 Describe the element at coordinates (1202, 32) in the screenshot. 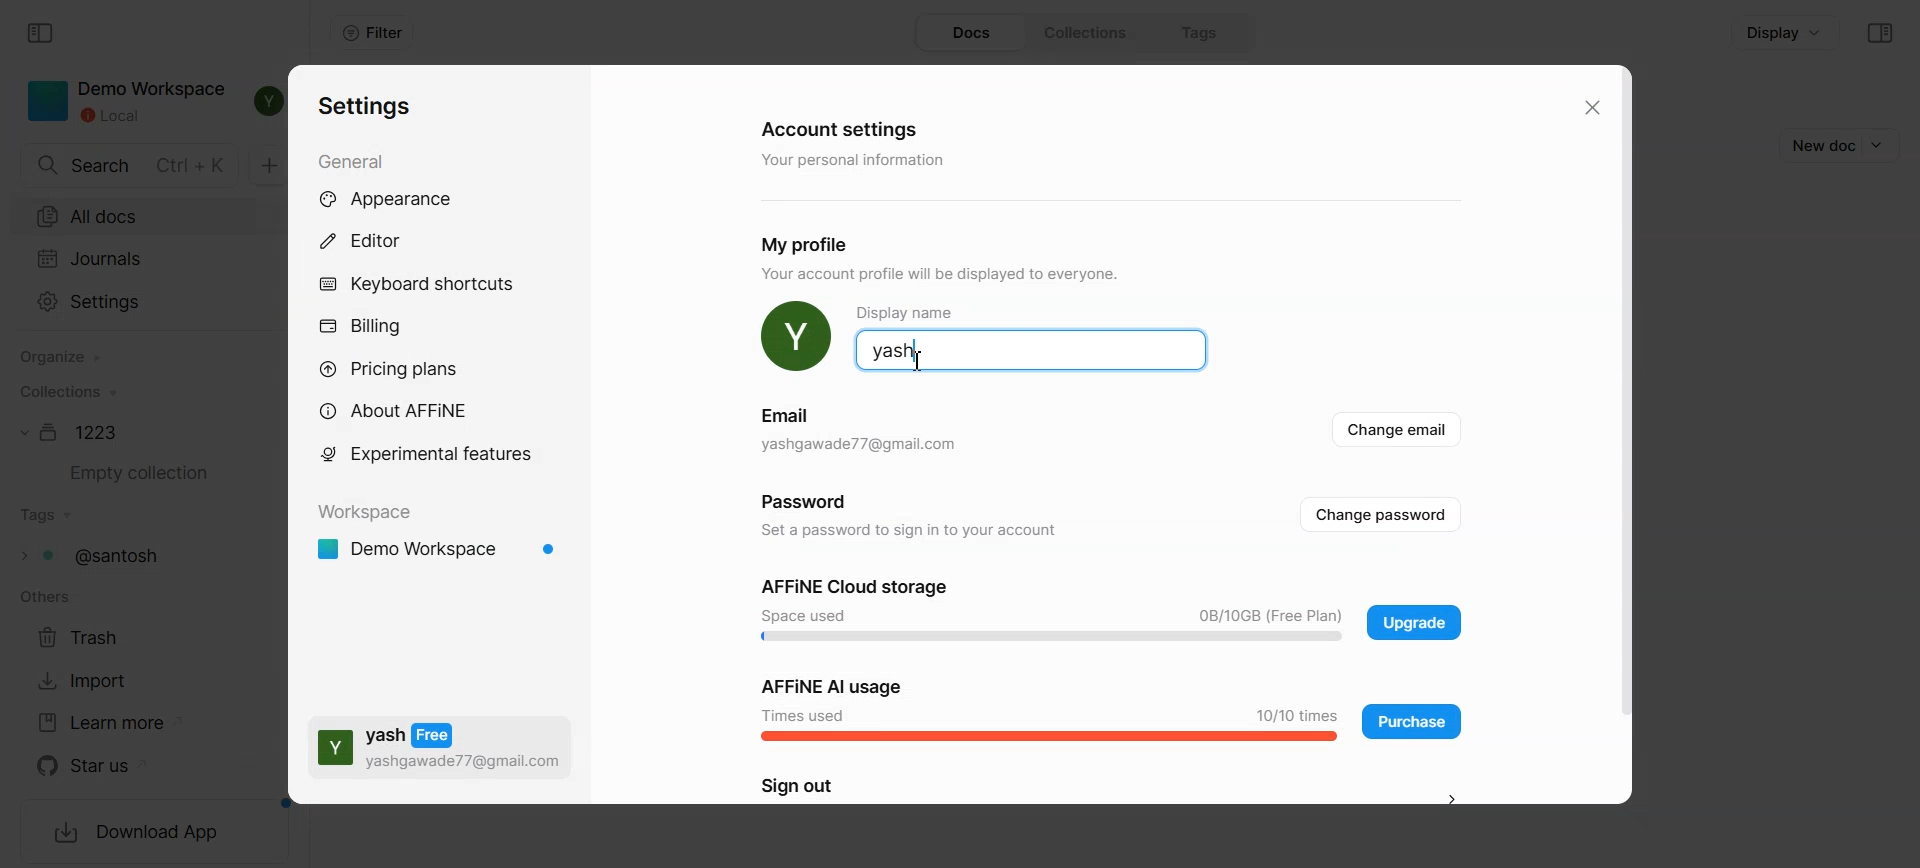

I see `Tags` at that location.